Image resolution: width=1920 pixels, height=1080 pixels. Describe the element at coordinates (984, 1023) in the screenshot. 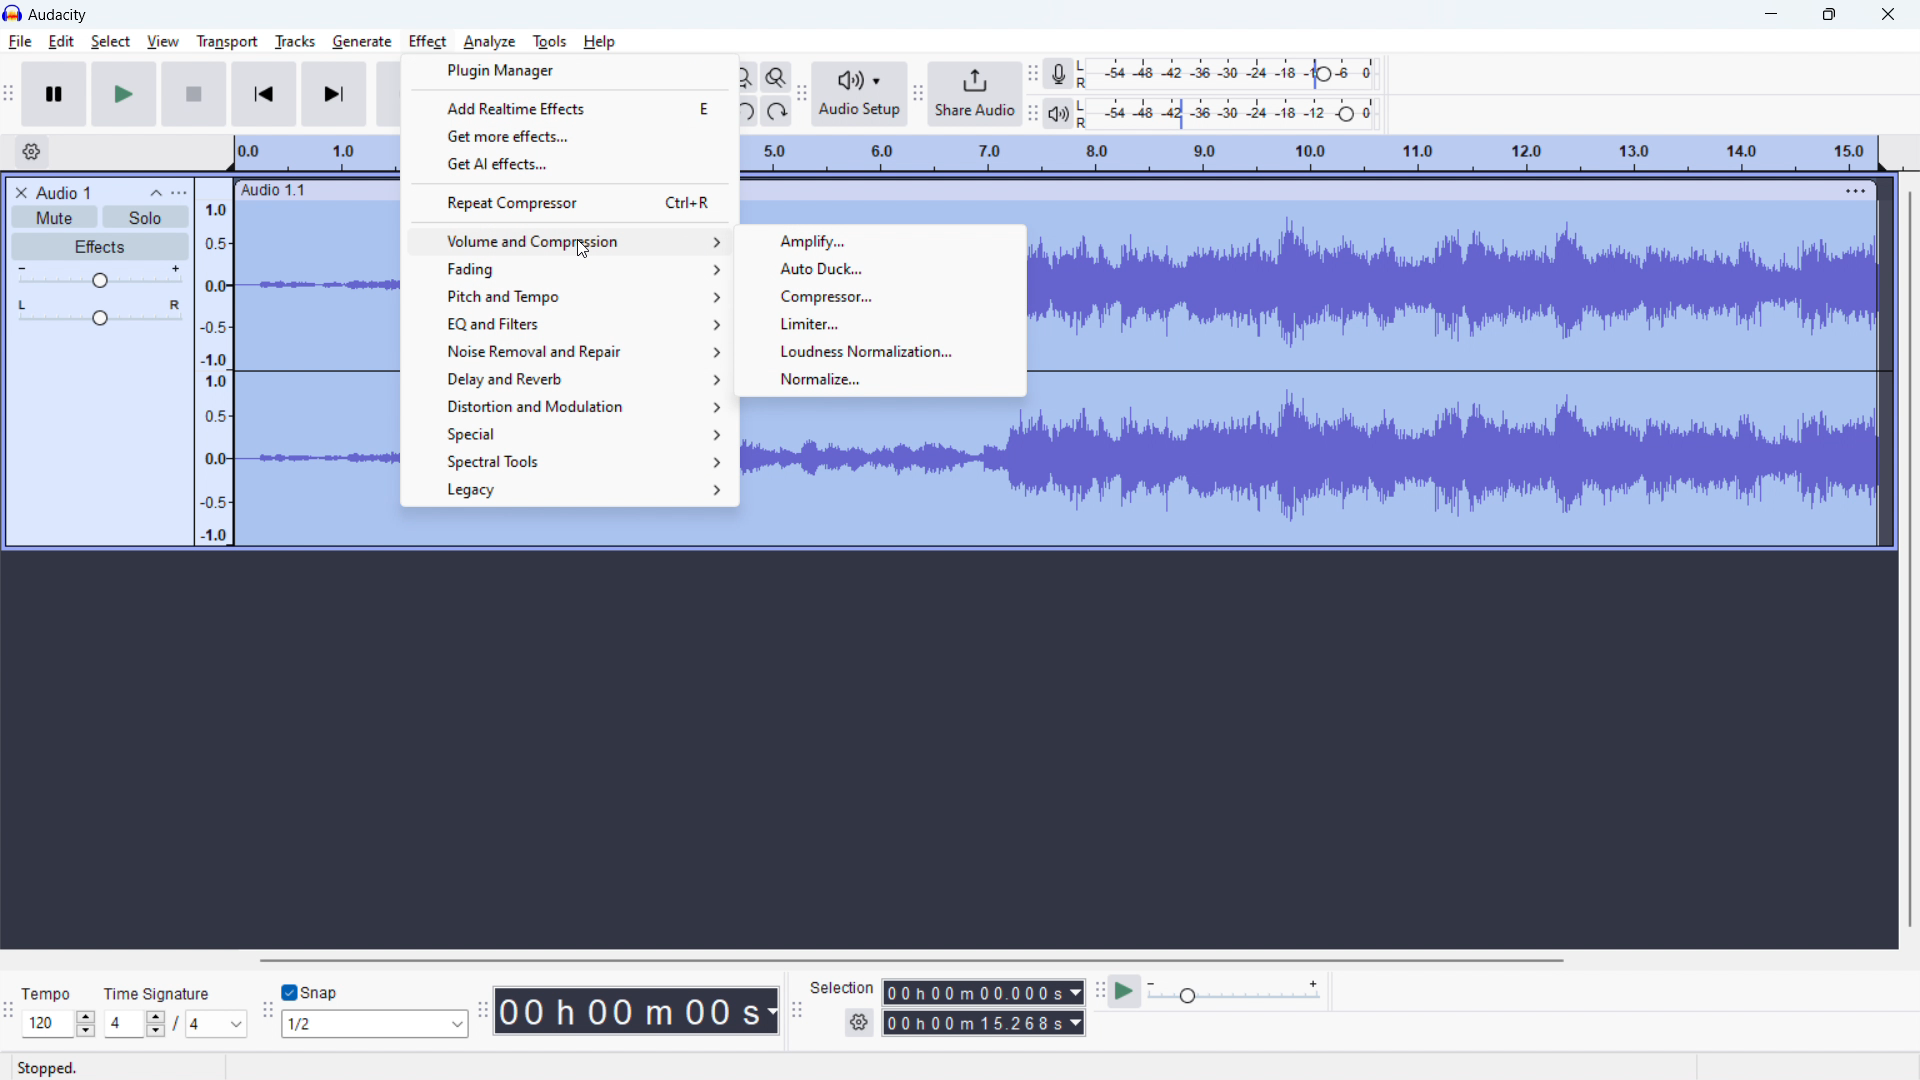

I see `00h00m15.268s (end time)` at that location.